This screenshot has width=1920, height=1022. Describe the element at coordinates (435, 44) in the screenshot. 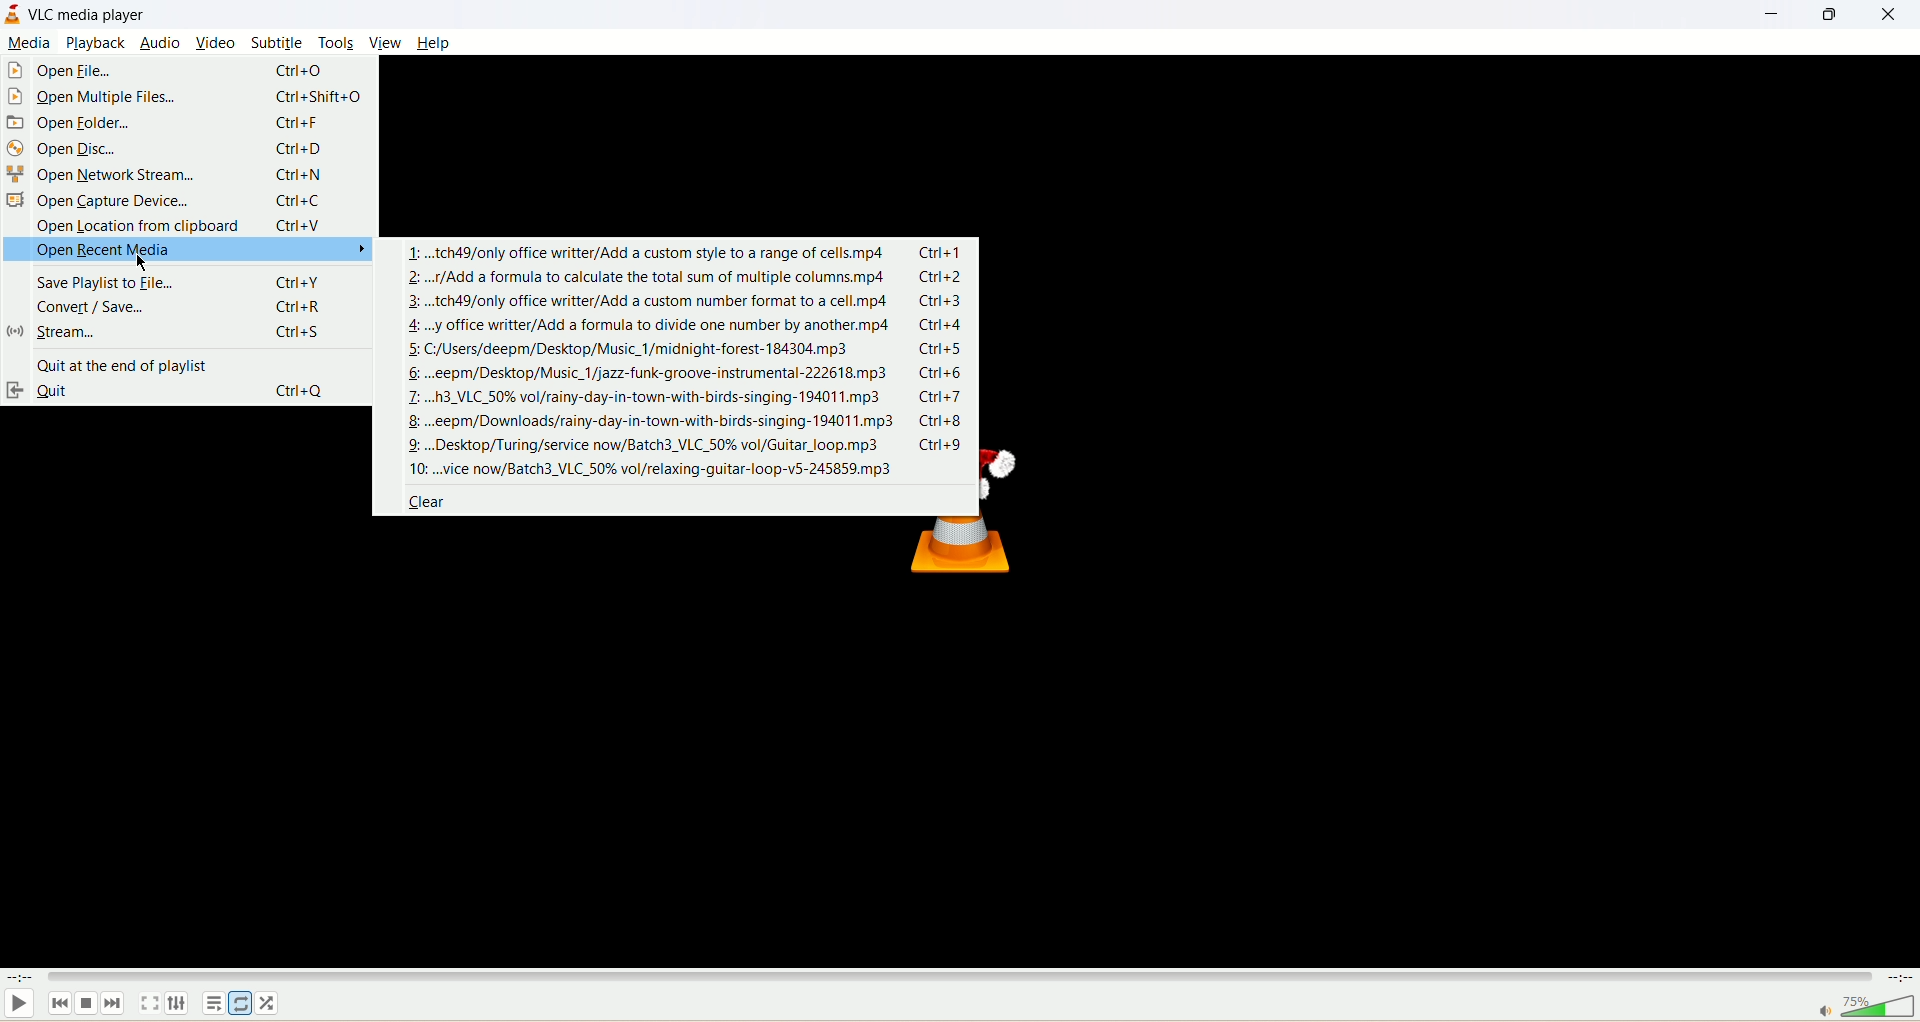

I see `help` at that location.